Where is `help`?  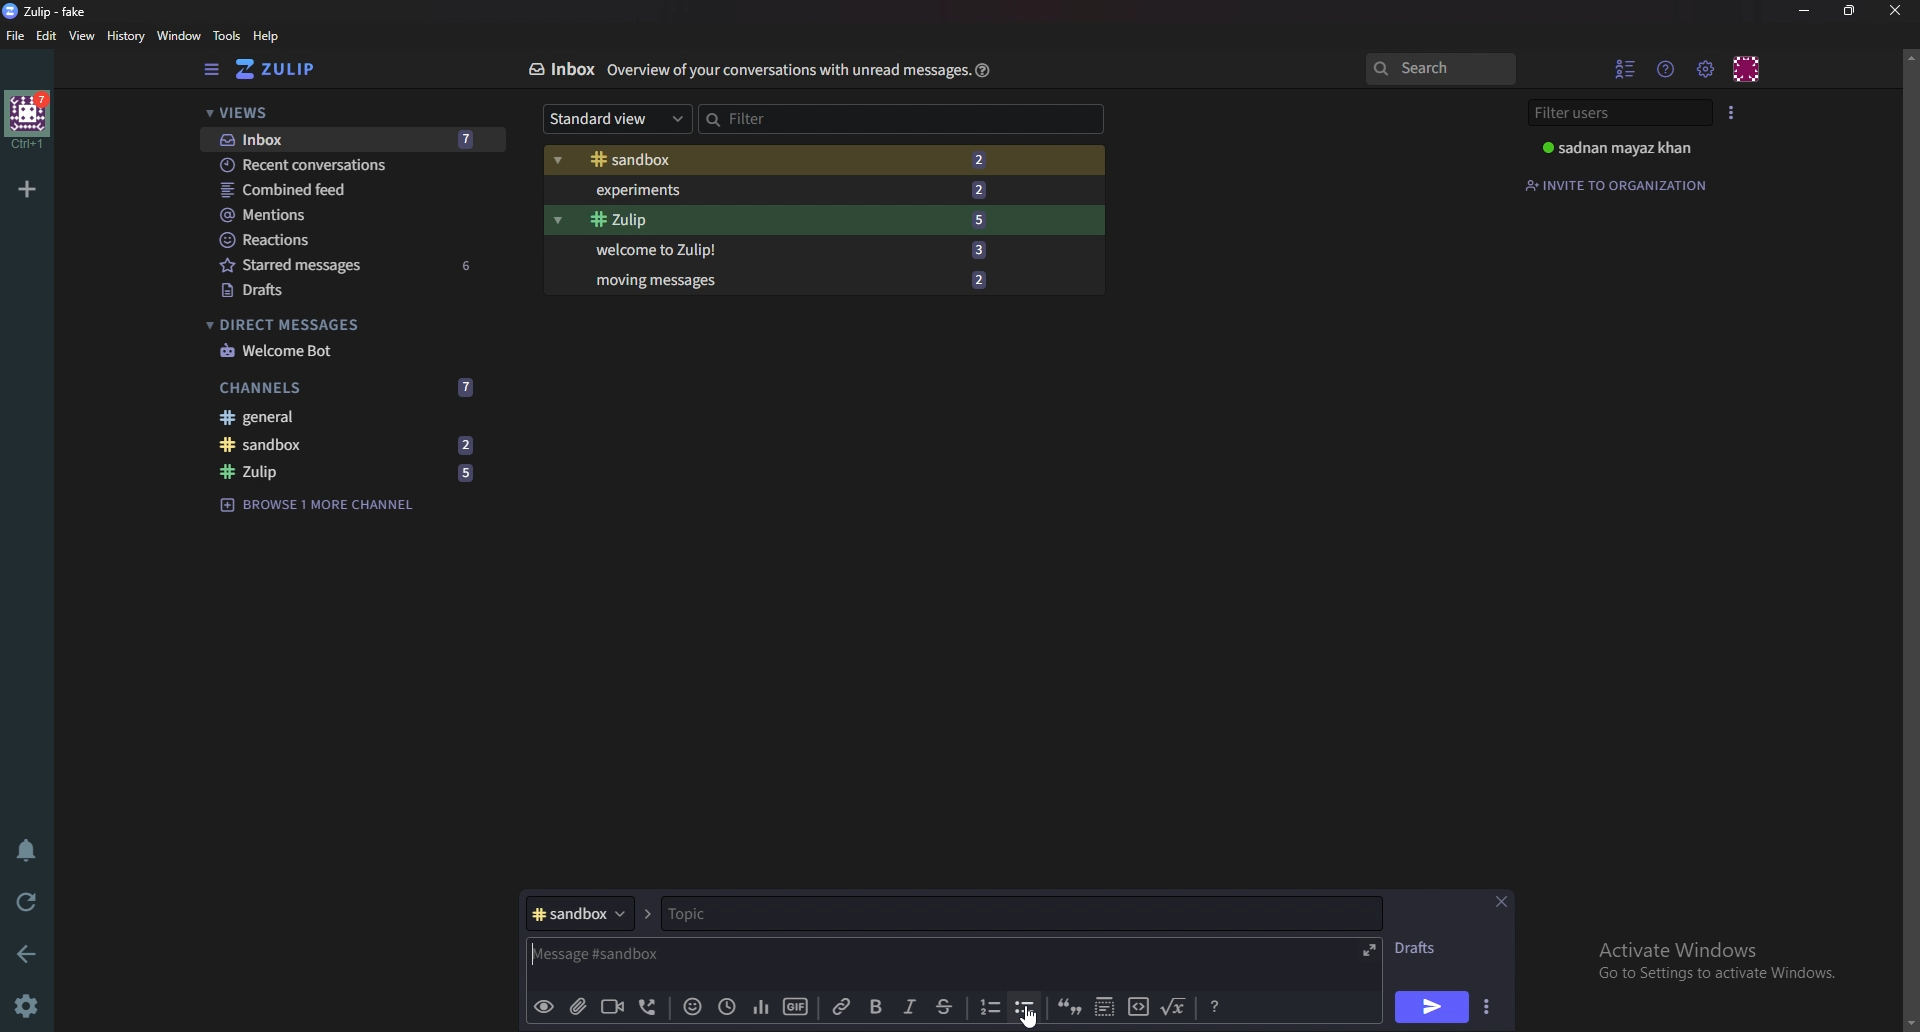 help is located at coordinates (267, 36).